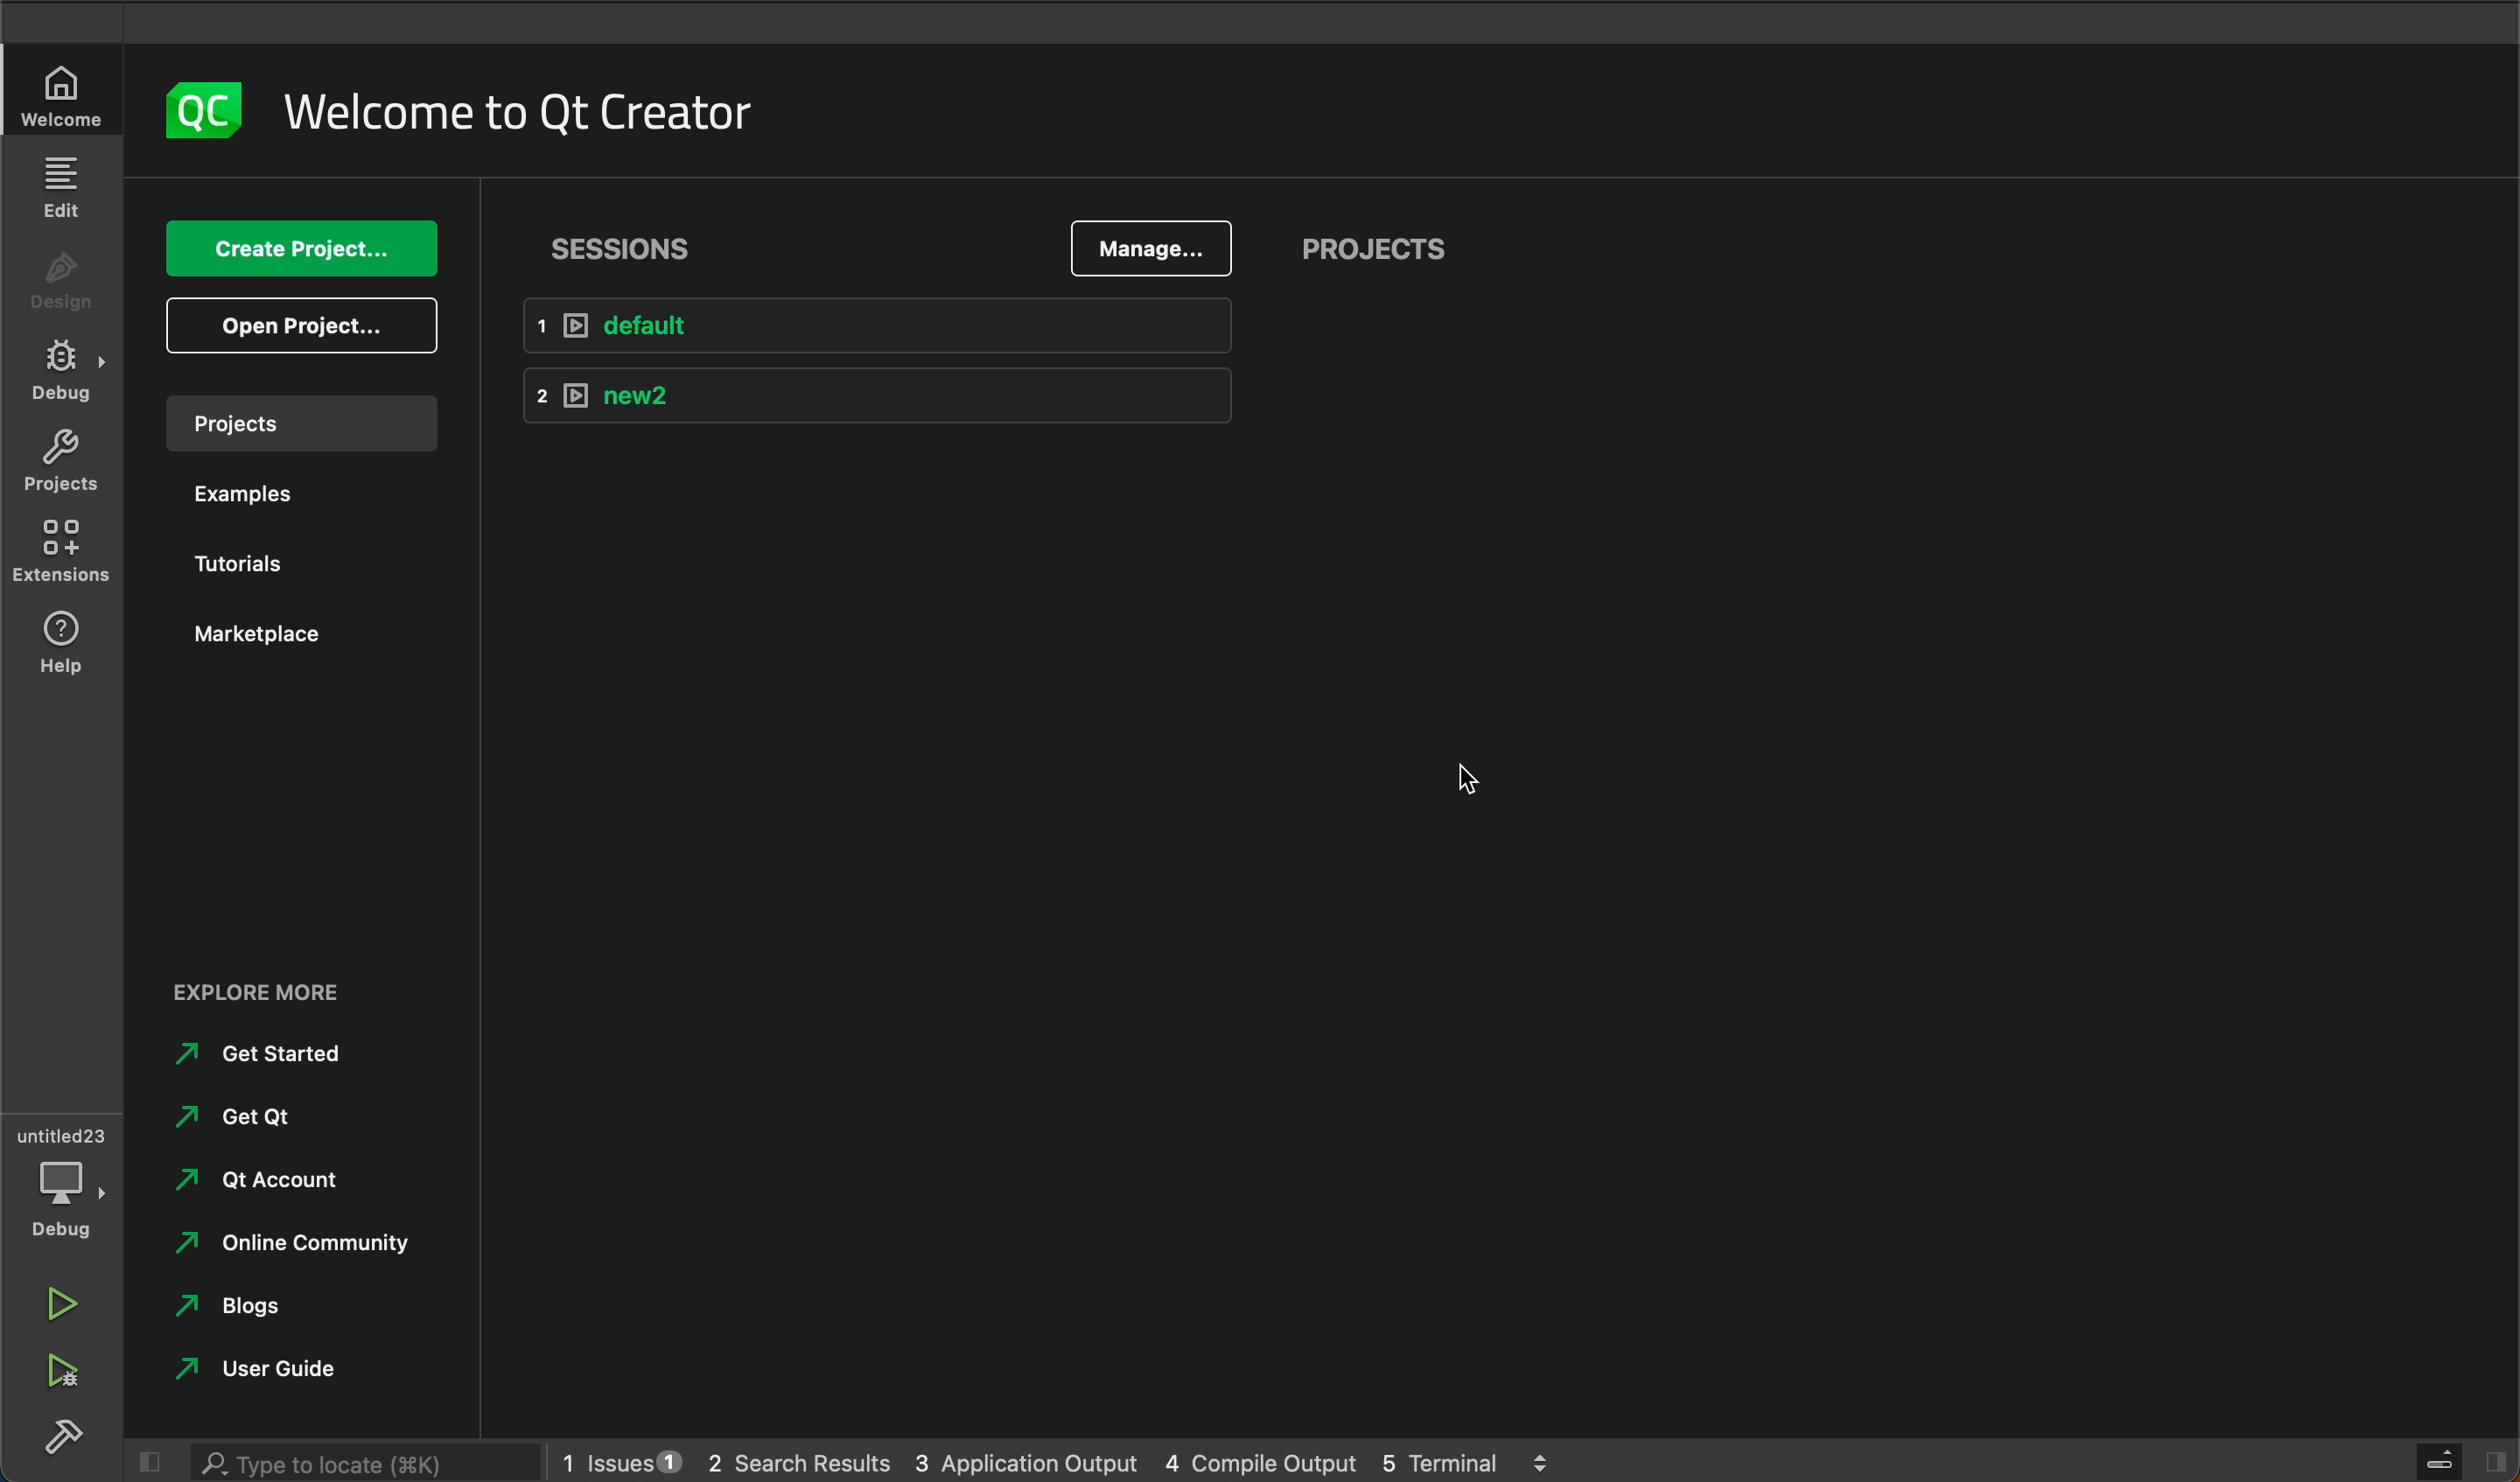 The width and height of the screenshot is (2520, 1482). What do you see at coordinates (301, 994) in the screenshot?
I see `external link` at bounding box center [301, 994].